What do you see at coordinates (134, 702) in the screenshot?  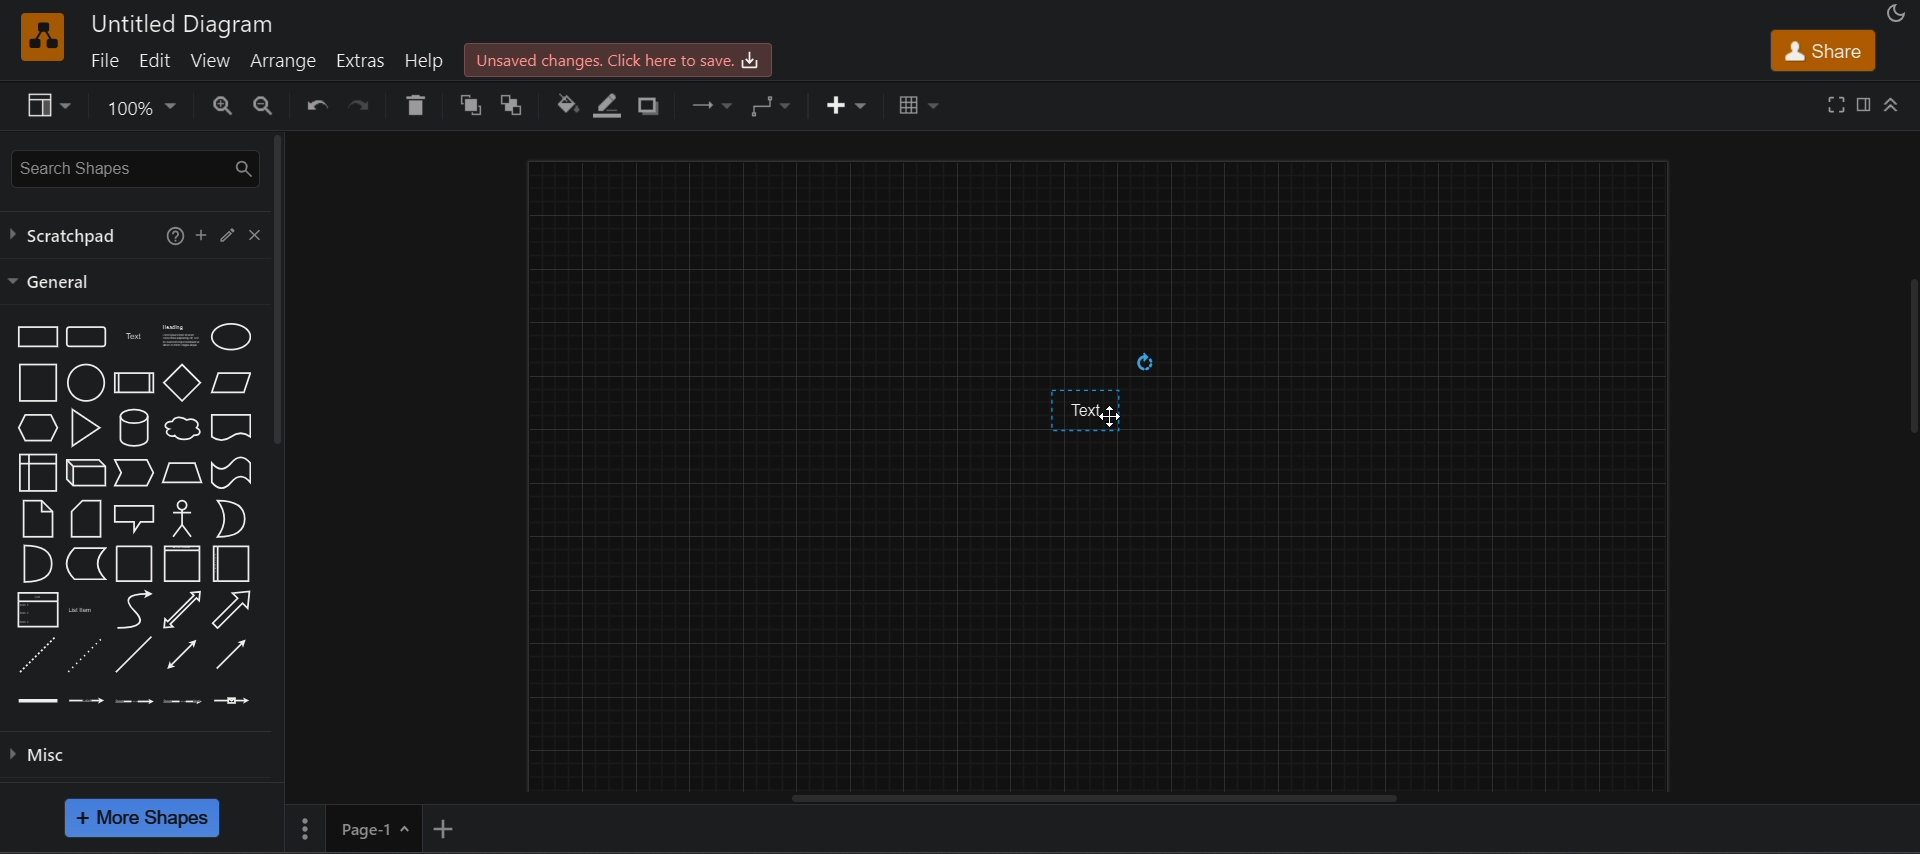 I see `Connector with 2 labels` at bounding box center [134, 702].